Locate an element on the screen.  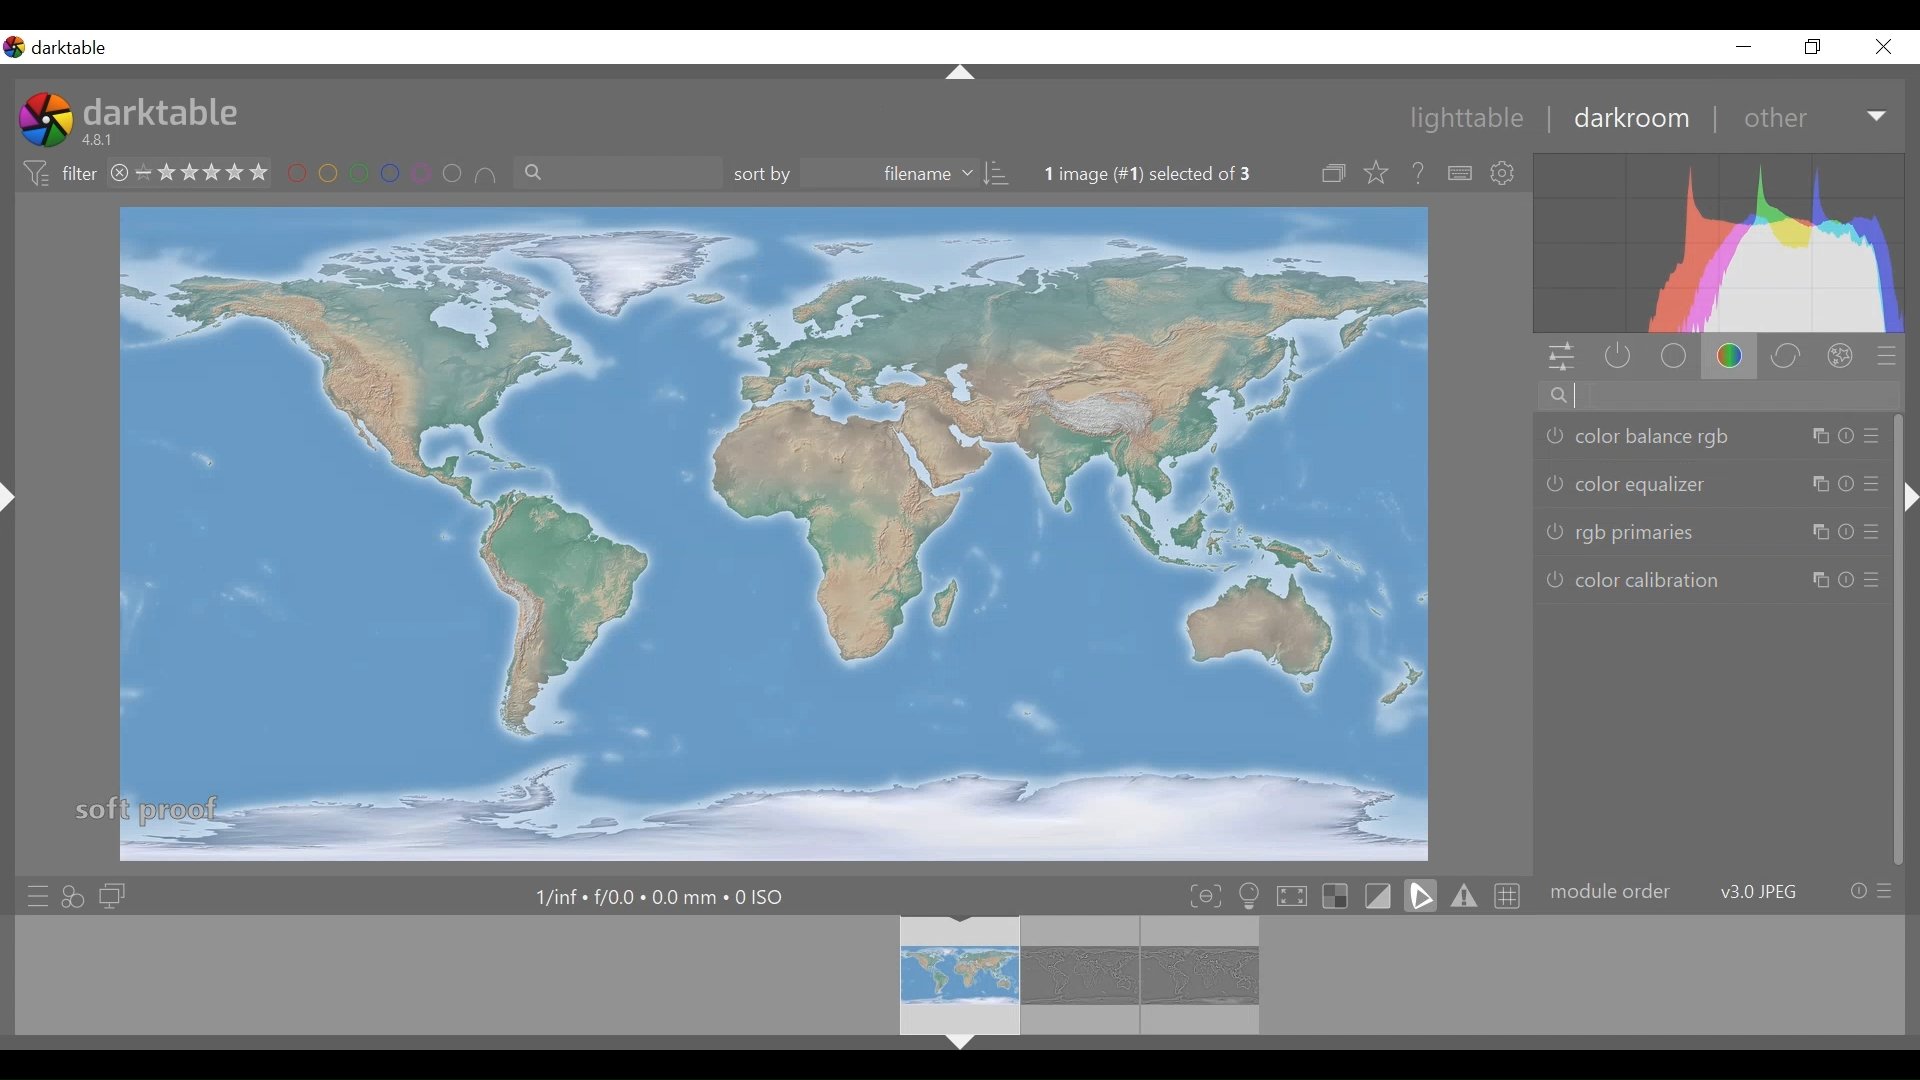
main editing area is located at coordinates (769, 531).